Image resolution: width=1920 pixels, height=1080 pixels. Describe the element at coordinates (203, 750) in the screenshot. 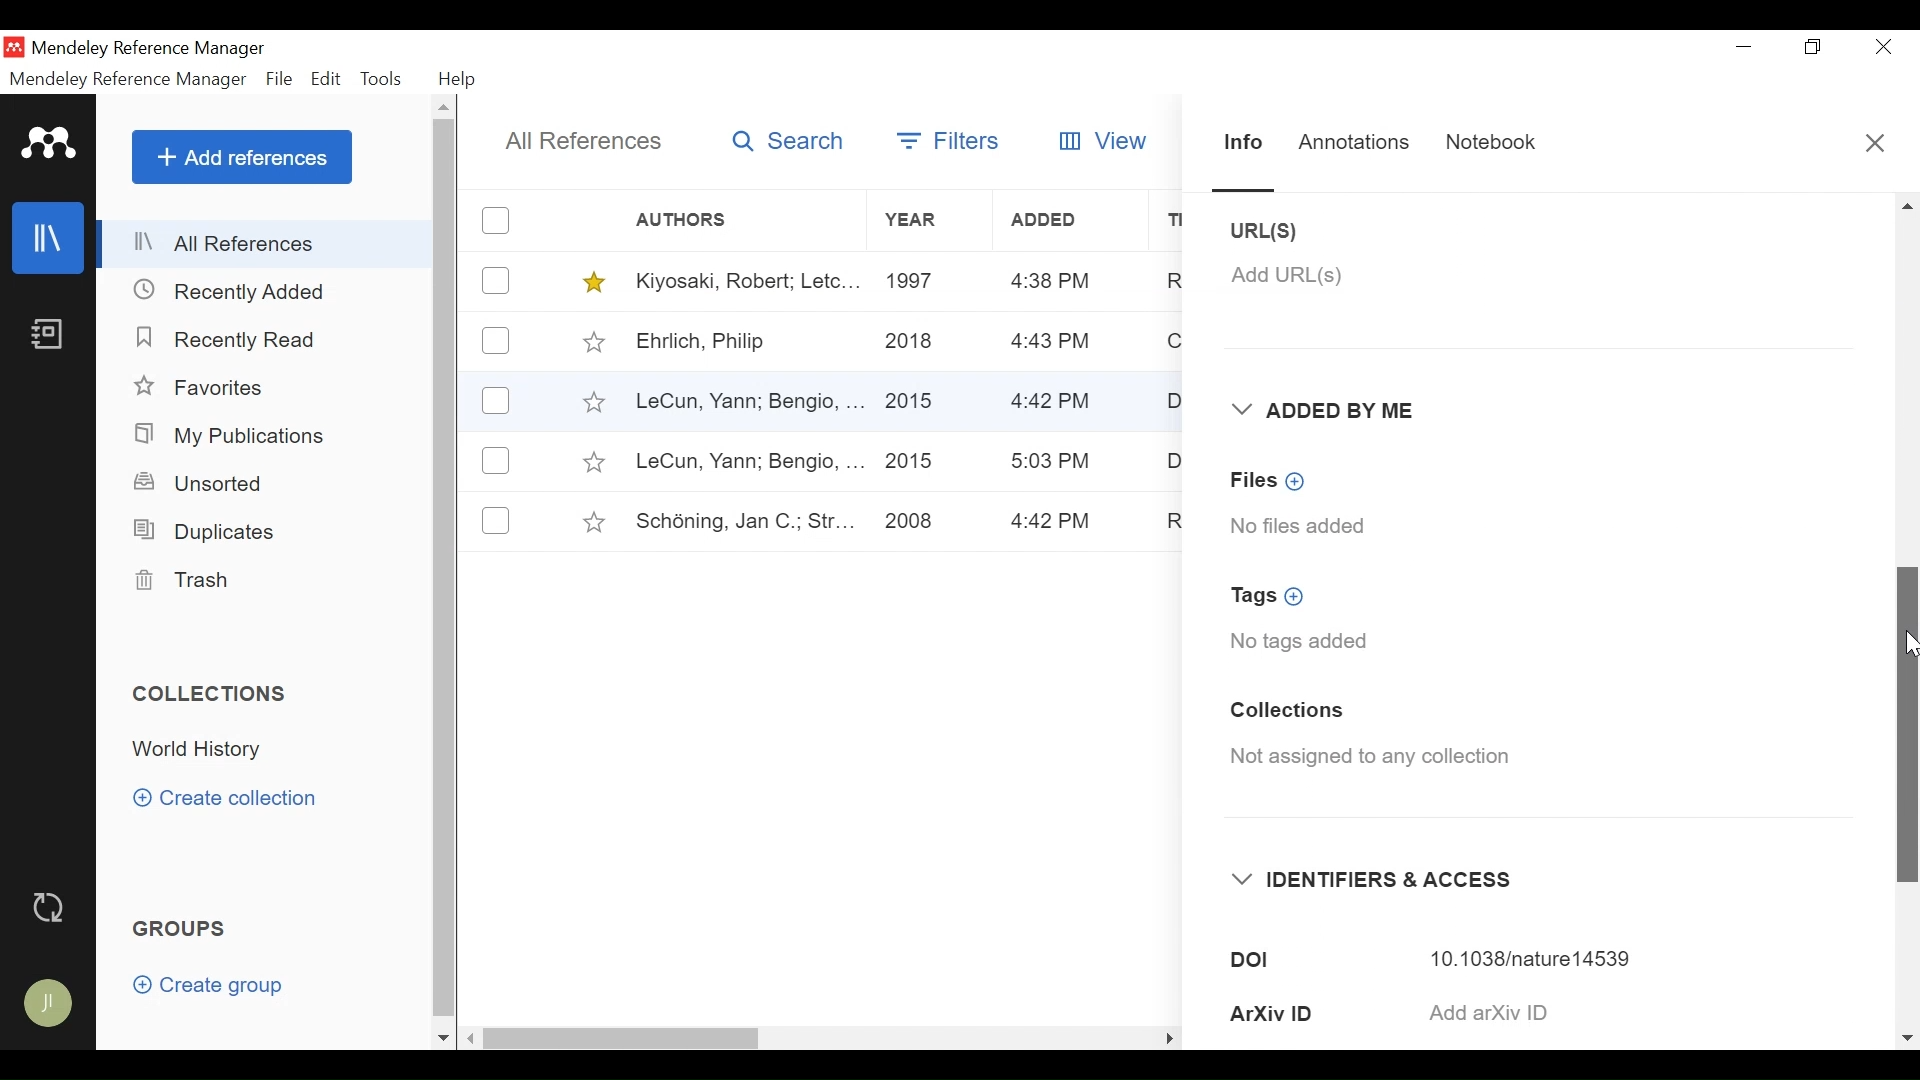

I see `Collection` at that location.